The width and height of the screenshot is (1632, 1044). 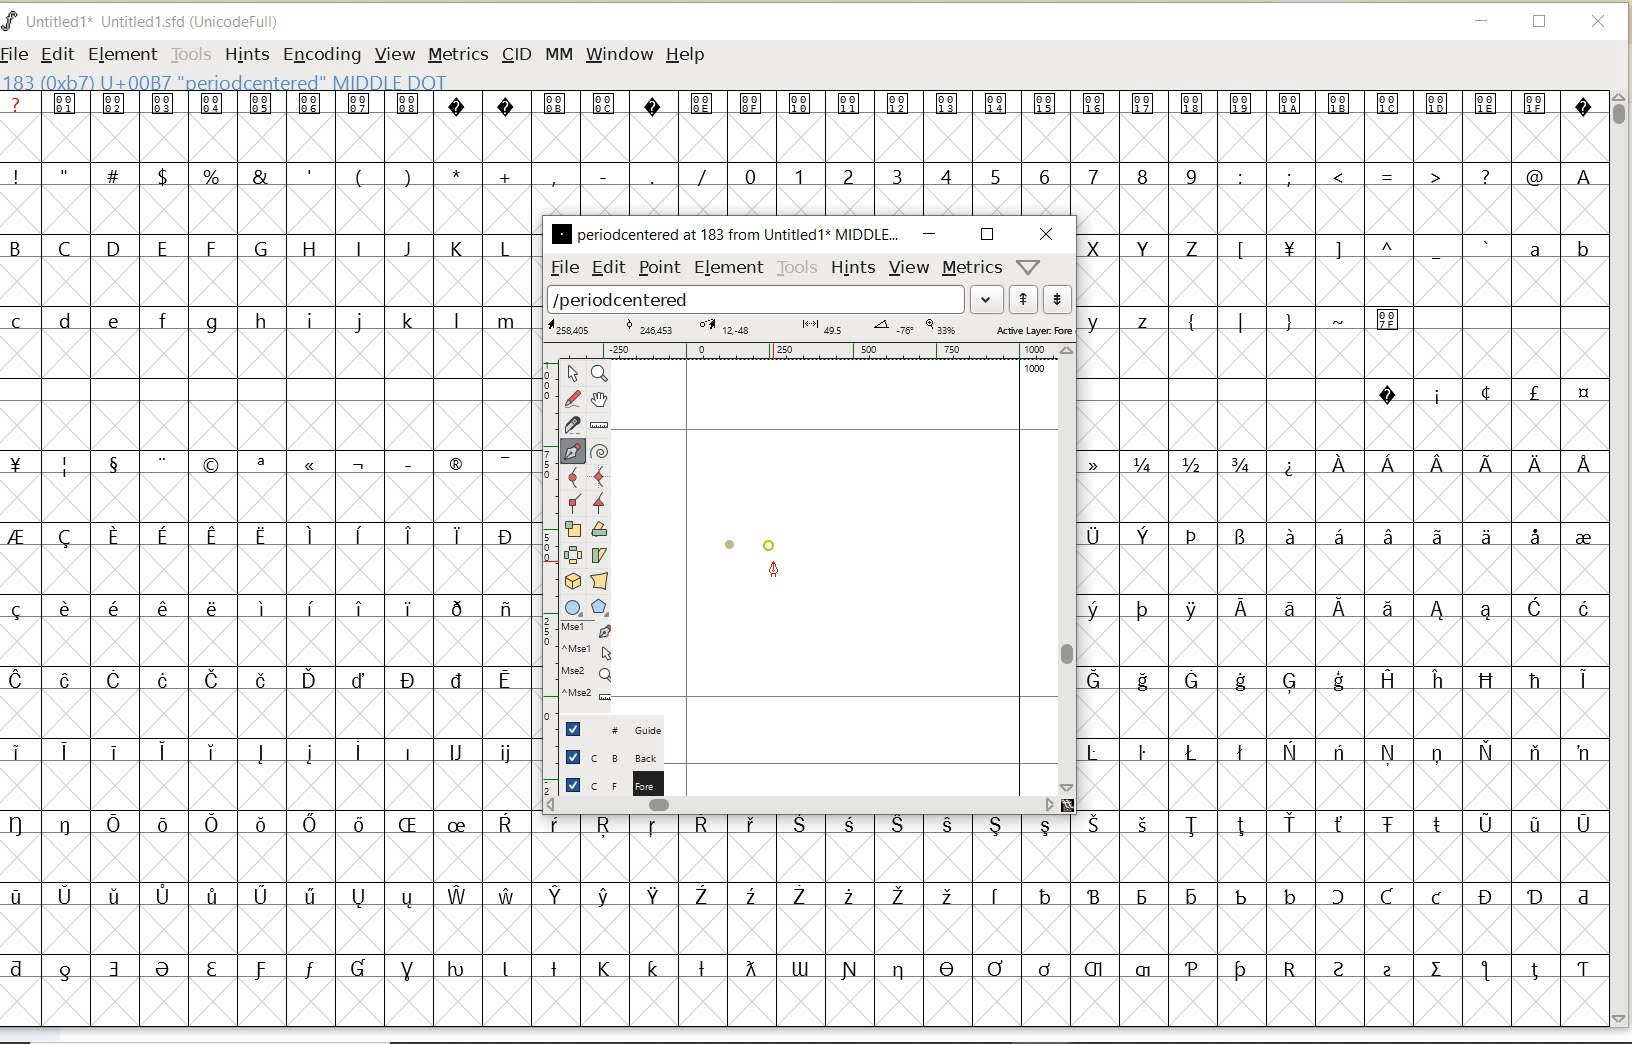 I want to click on ENCODING, so click(x=322, y=56).